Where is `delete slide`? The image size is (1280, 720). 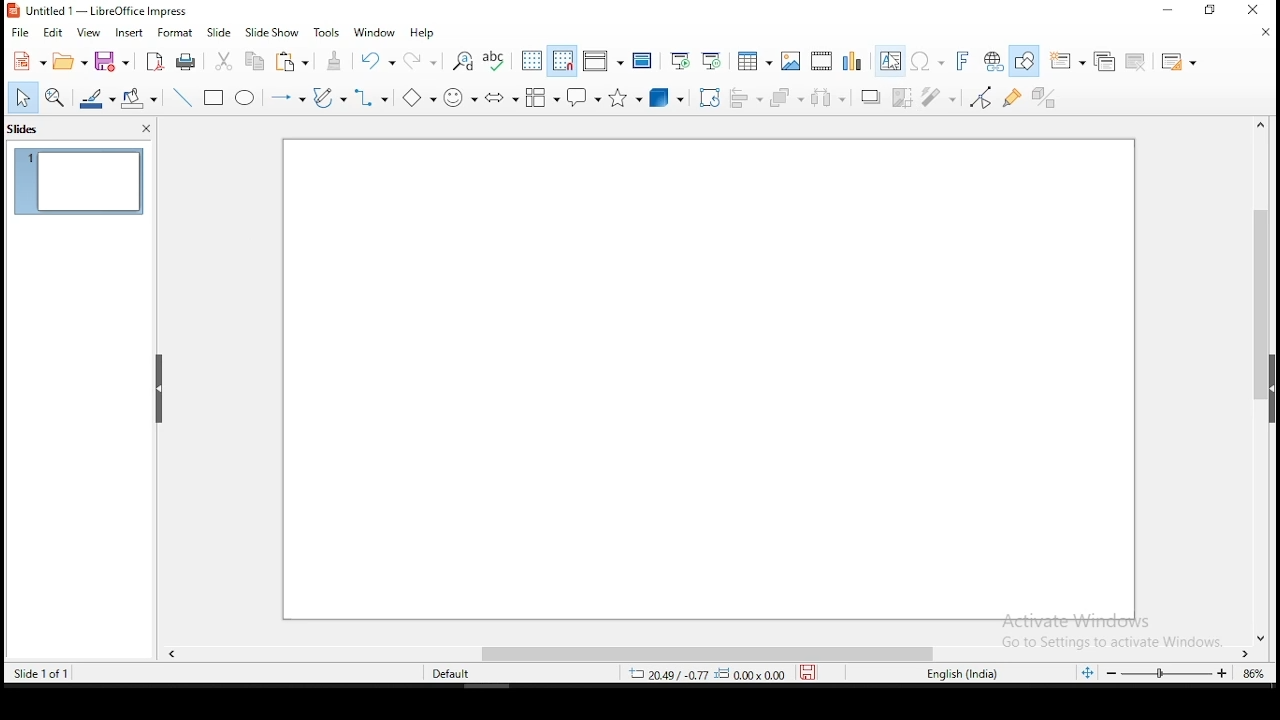 delete slide is located at coordinates (1137, 59).